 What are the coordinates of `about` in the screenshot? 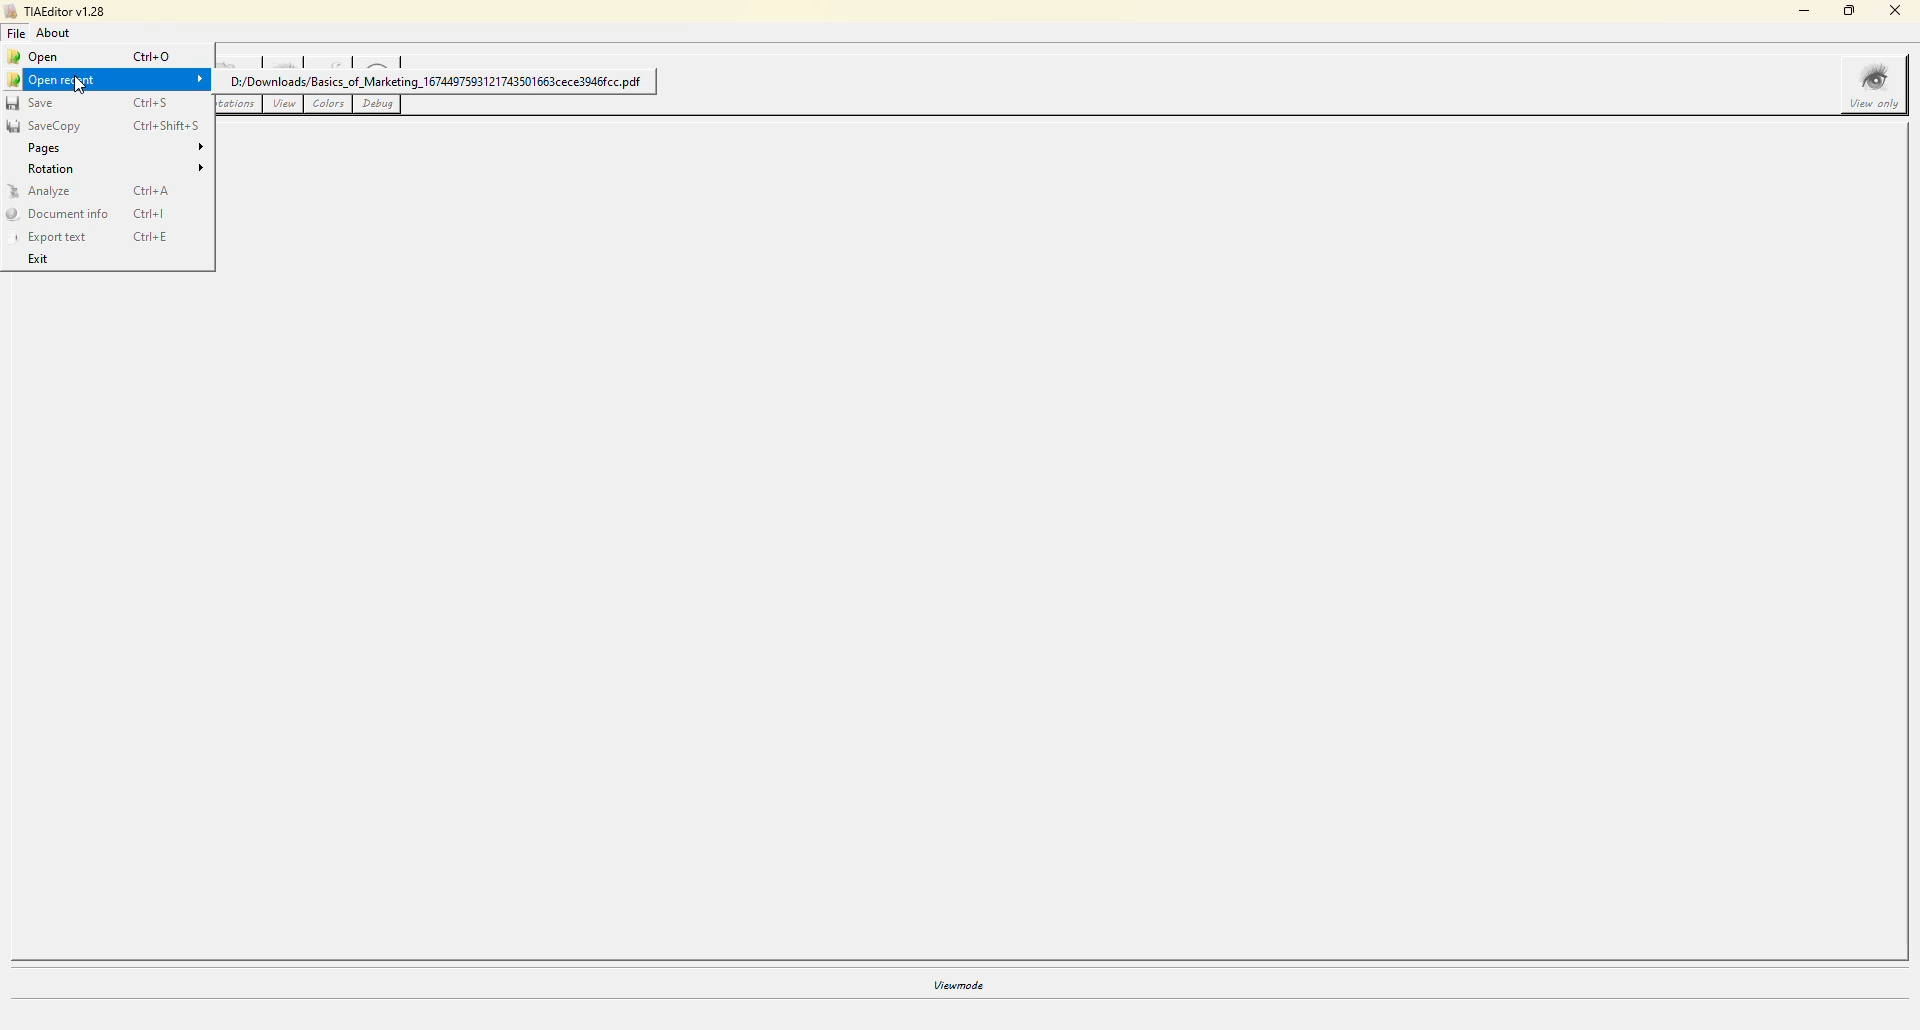 It's located at (53, 33).